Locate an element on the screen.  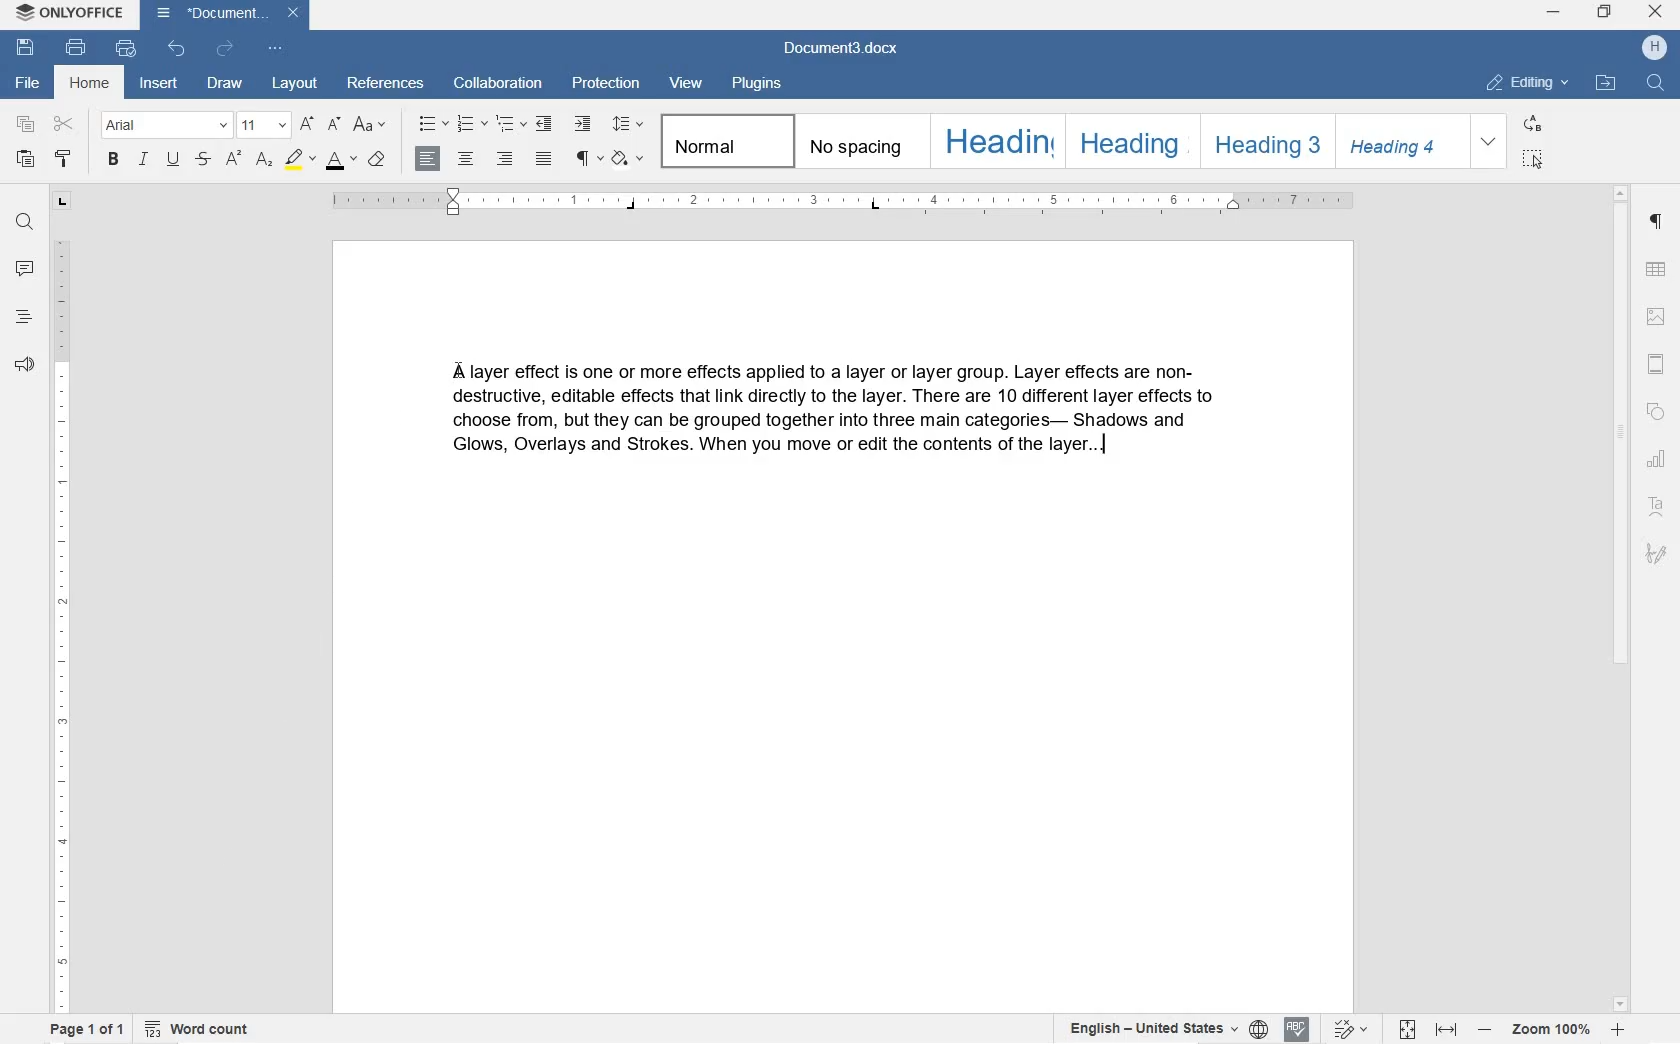
TABLE is located at coordinates (1656, 268).